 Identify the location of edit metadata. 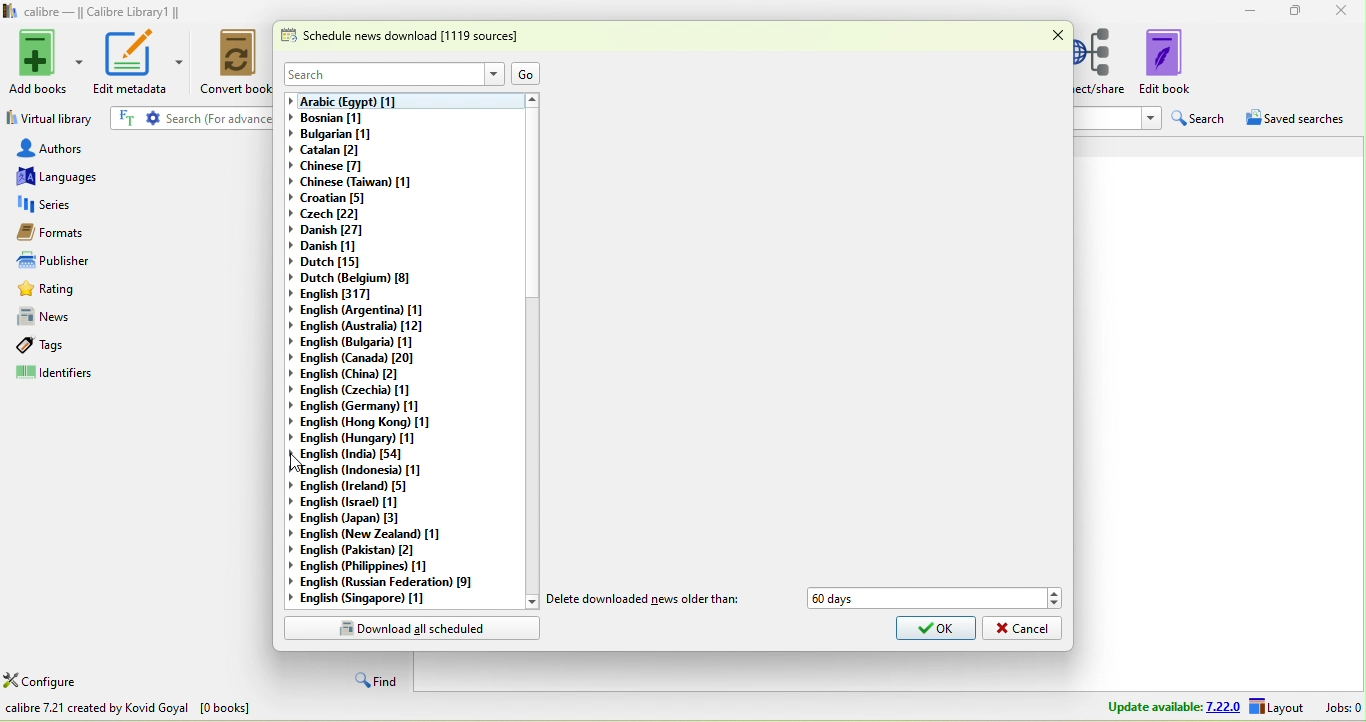
(129, 62).